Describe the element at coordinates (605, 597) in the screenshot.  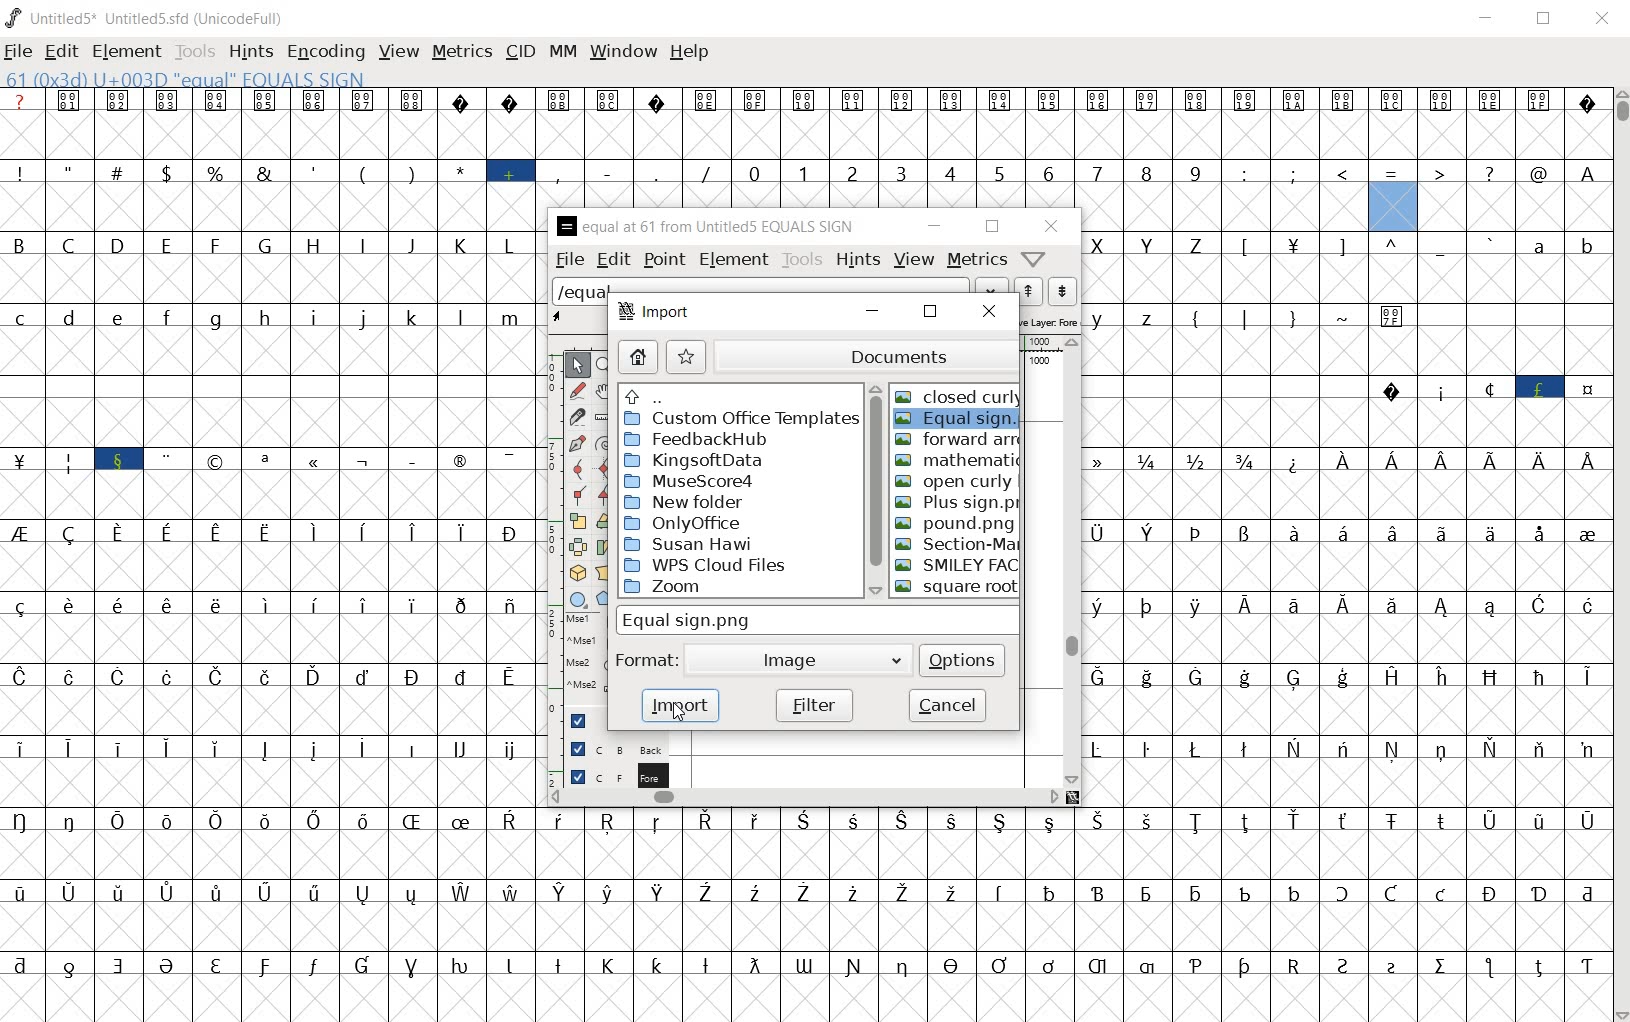
I see `polygon or star` at that location.